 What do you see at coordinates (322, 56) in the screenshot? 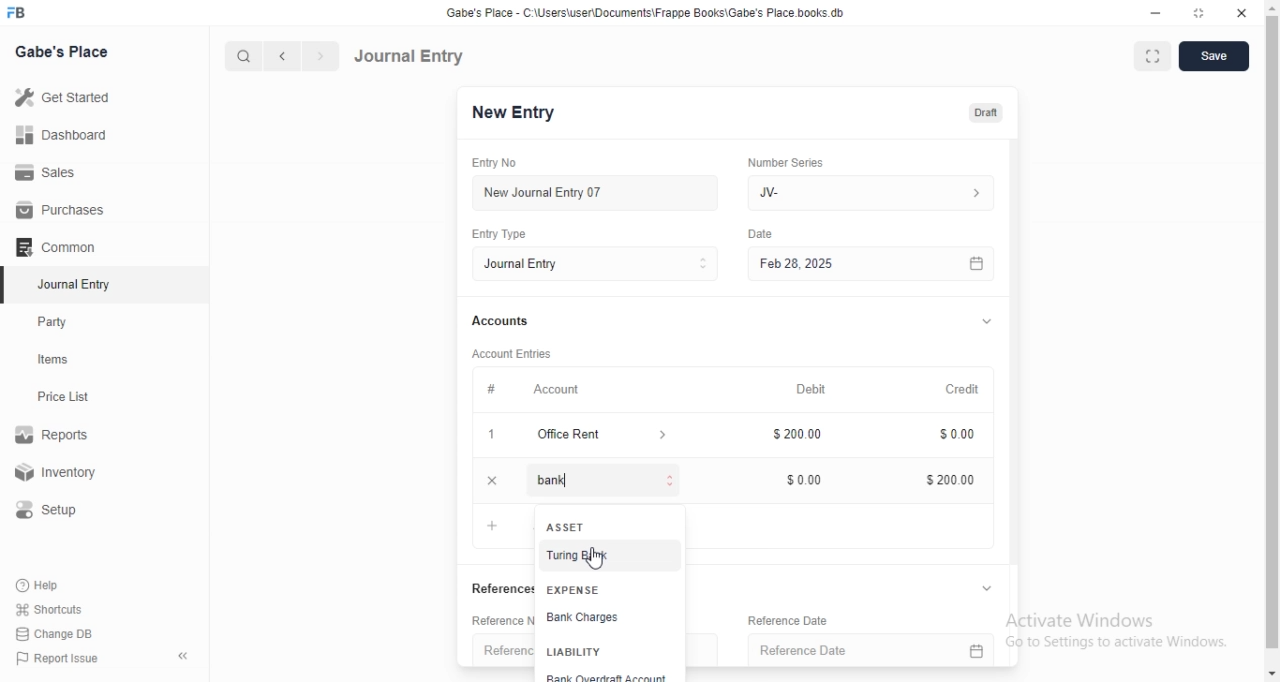
I see `forward` at bounding box center [322, 56].